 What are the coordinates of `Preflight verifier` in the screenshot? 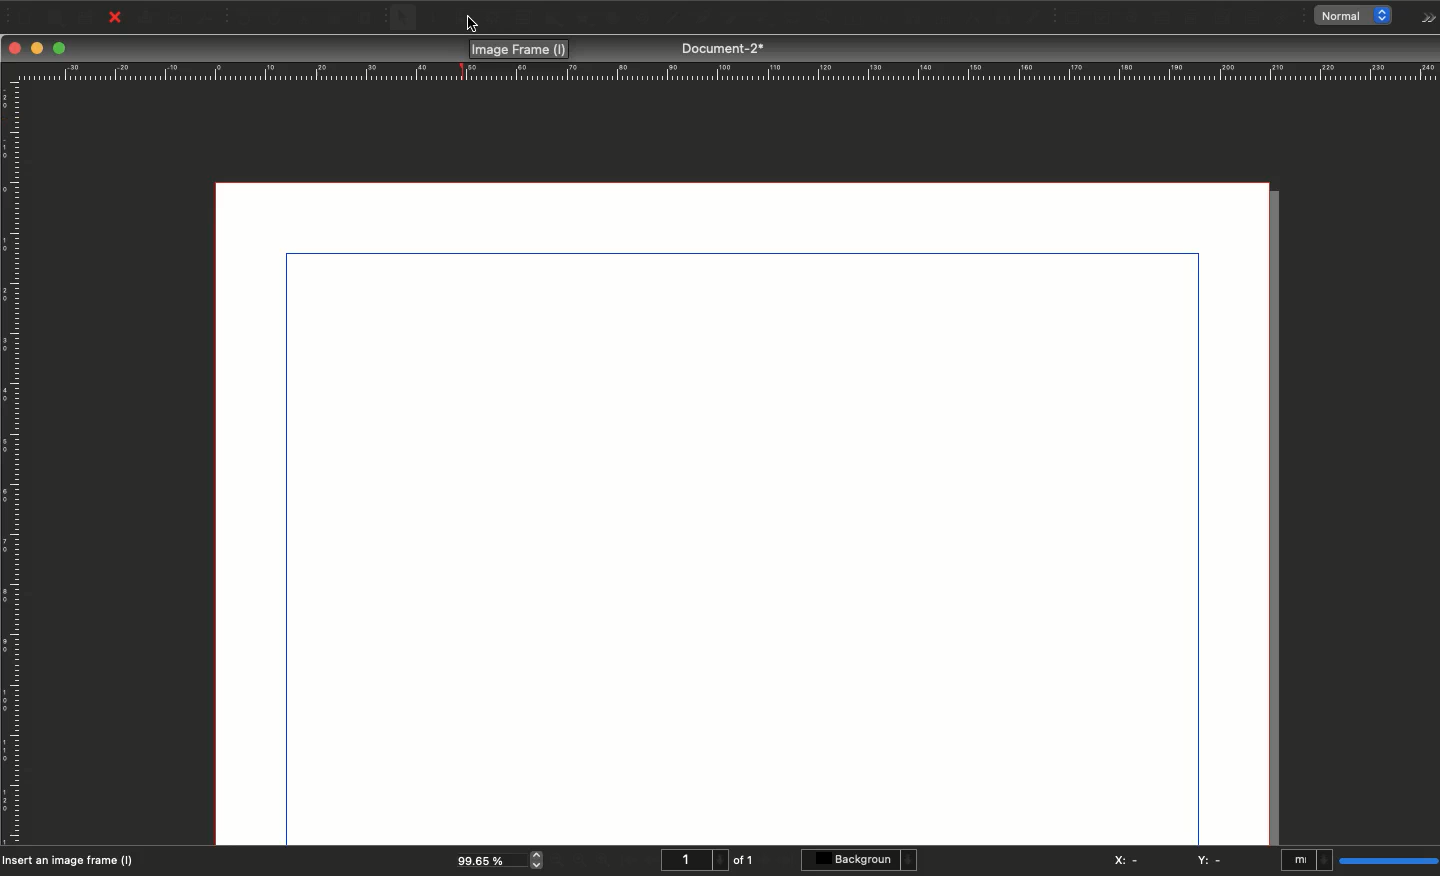 It's located at (177, 21).